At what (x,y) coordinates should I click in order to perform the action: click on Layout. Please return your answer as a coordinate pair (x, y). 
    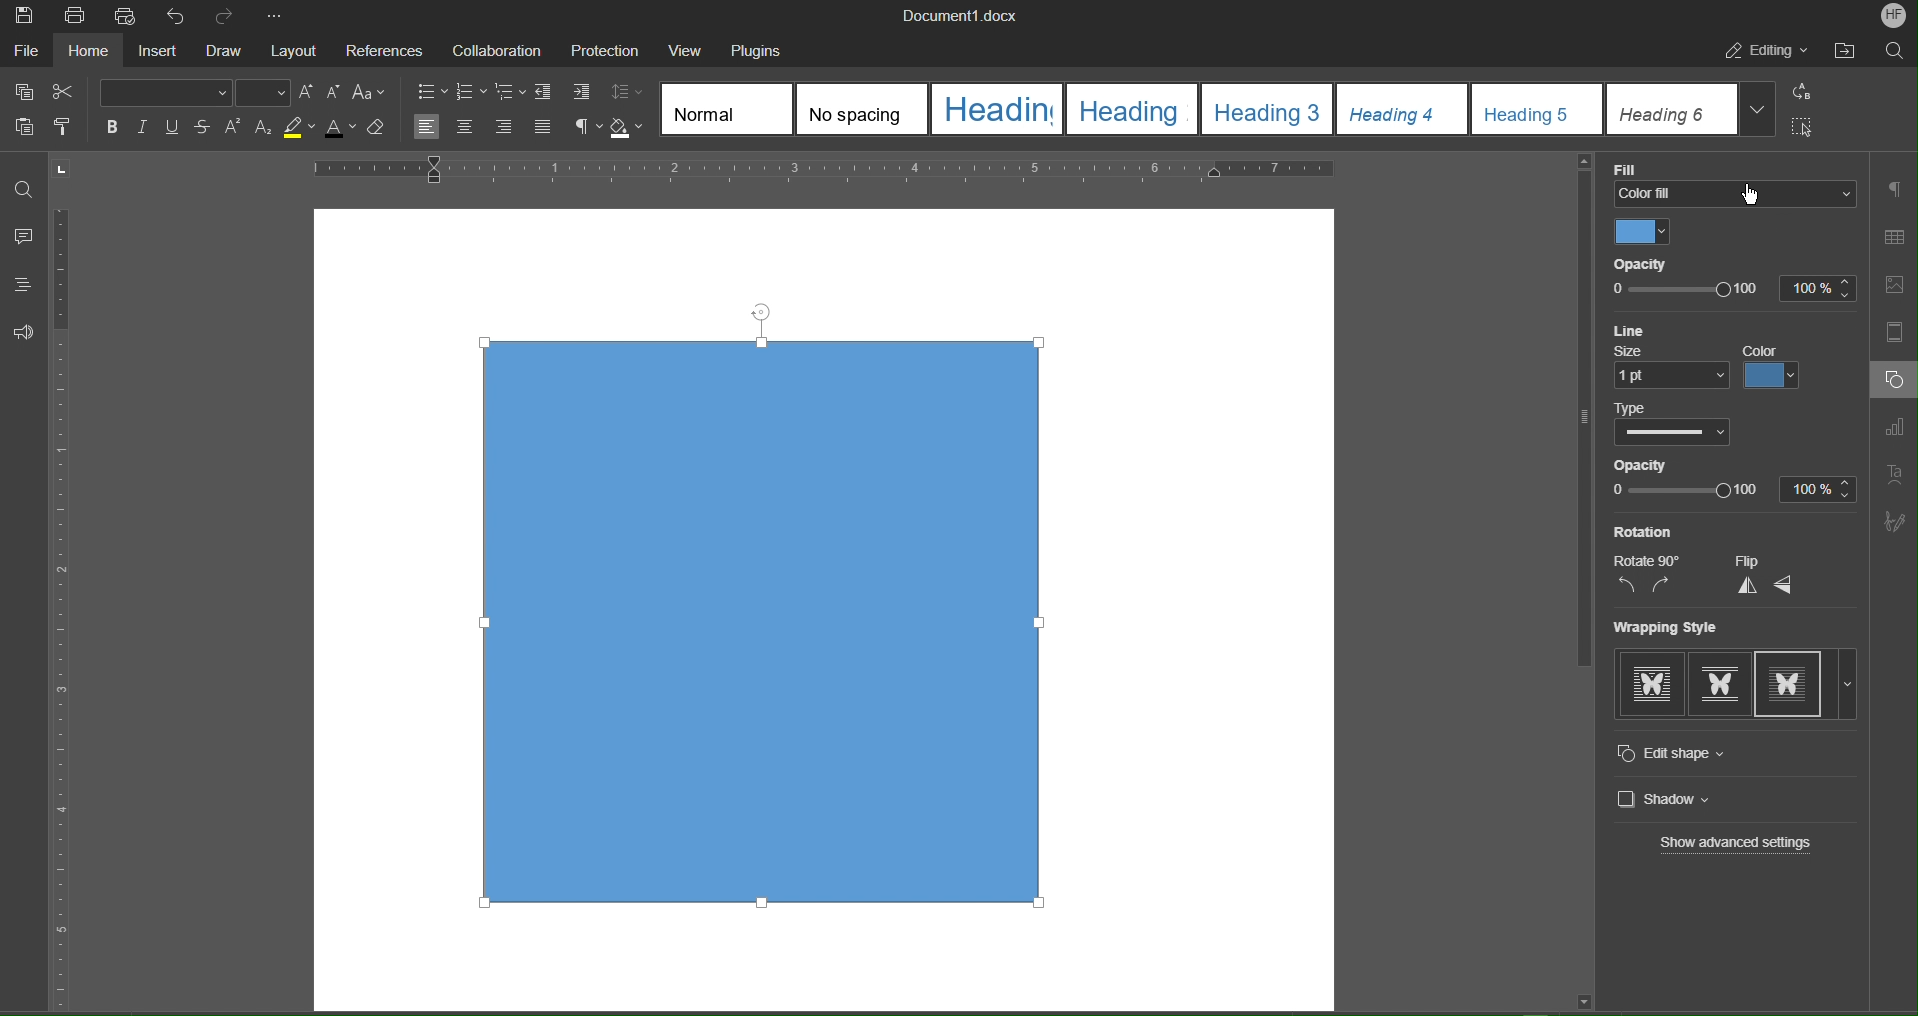
    Looking at the image, I should click on (297, 48).